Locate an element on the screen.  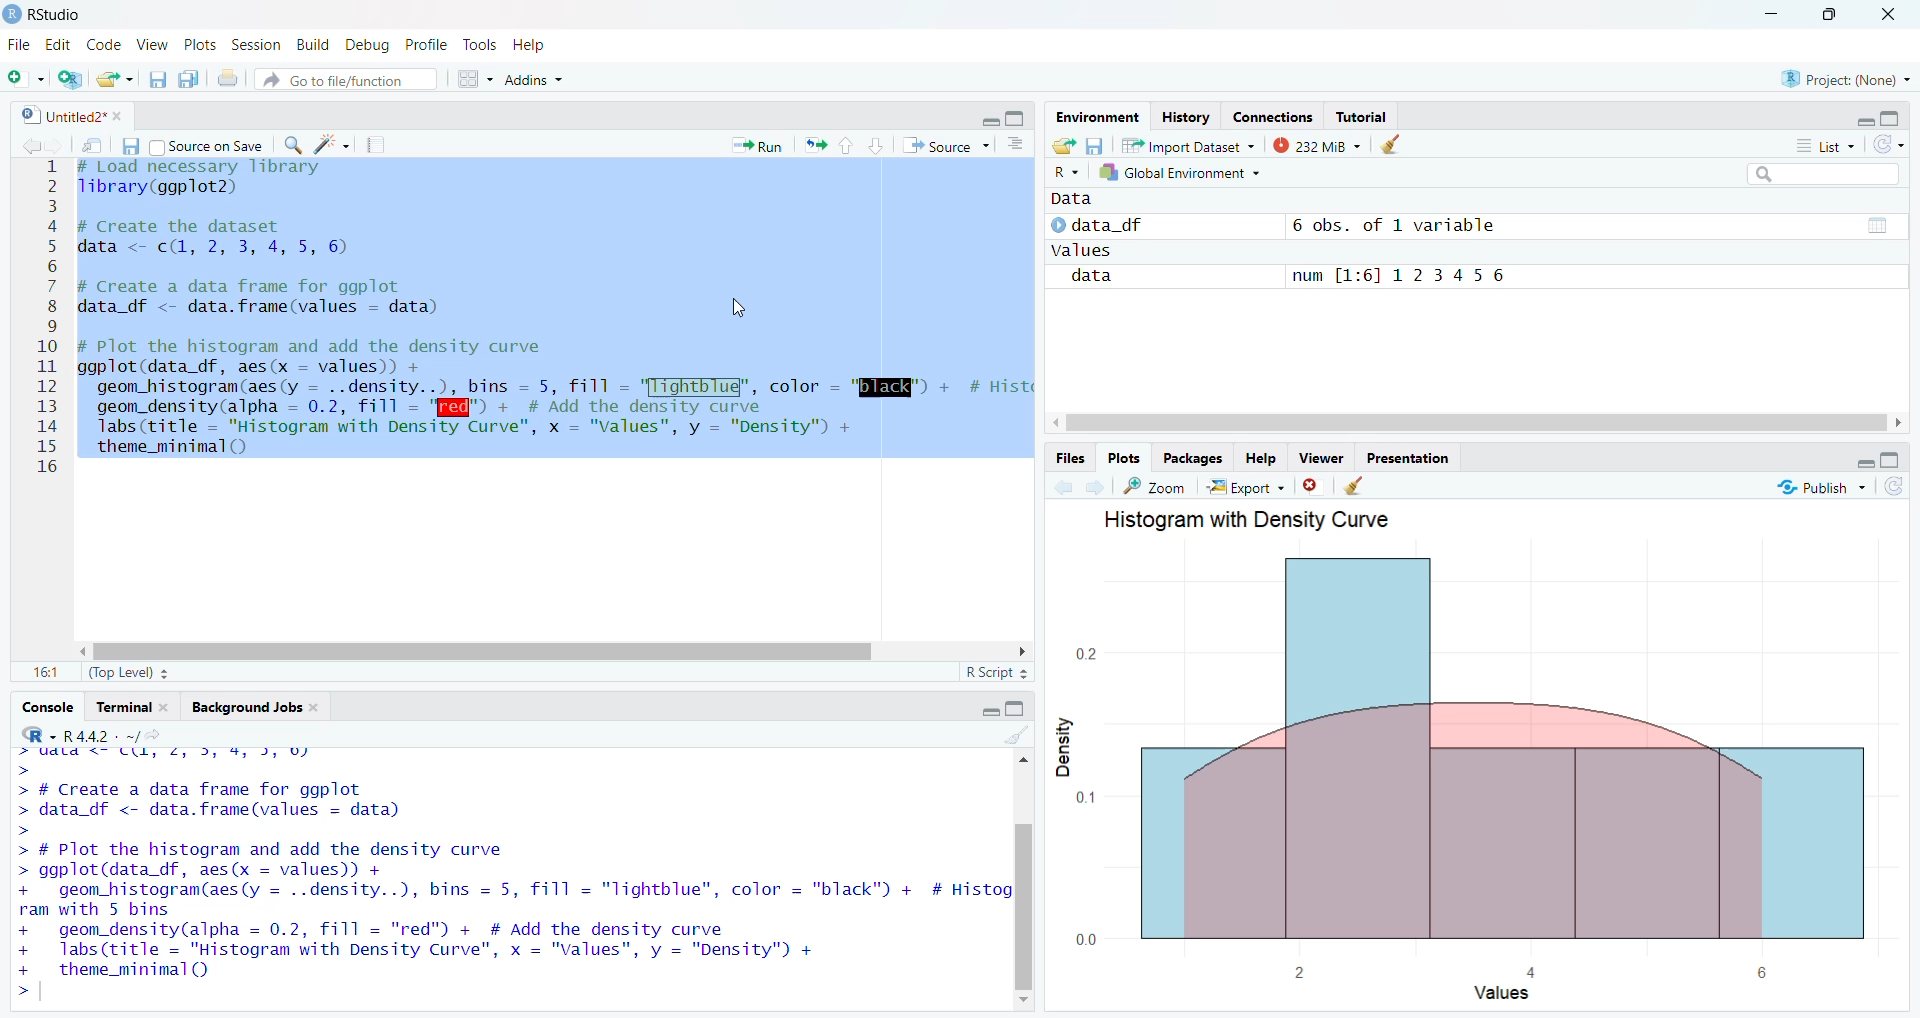
new file is located at coordinates (24, 80).